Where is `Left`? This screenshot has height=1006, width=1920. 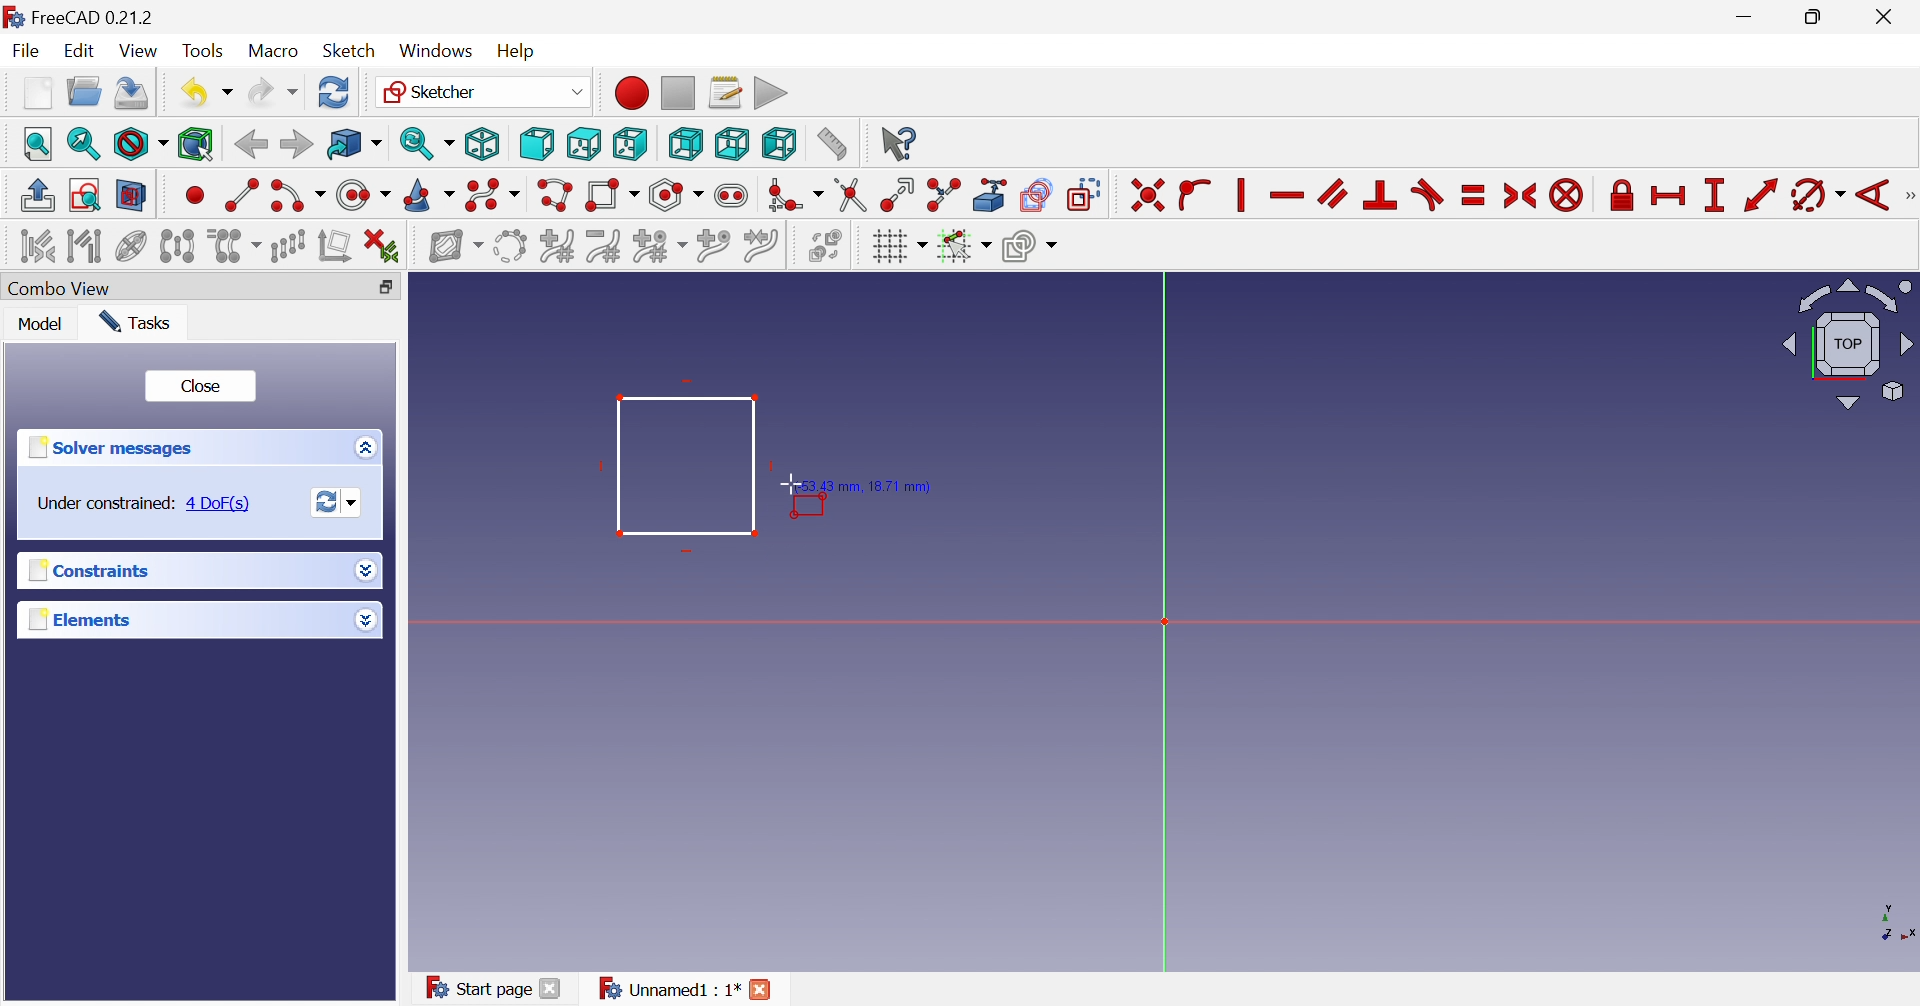 Left is located at coordinates (778, 144).